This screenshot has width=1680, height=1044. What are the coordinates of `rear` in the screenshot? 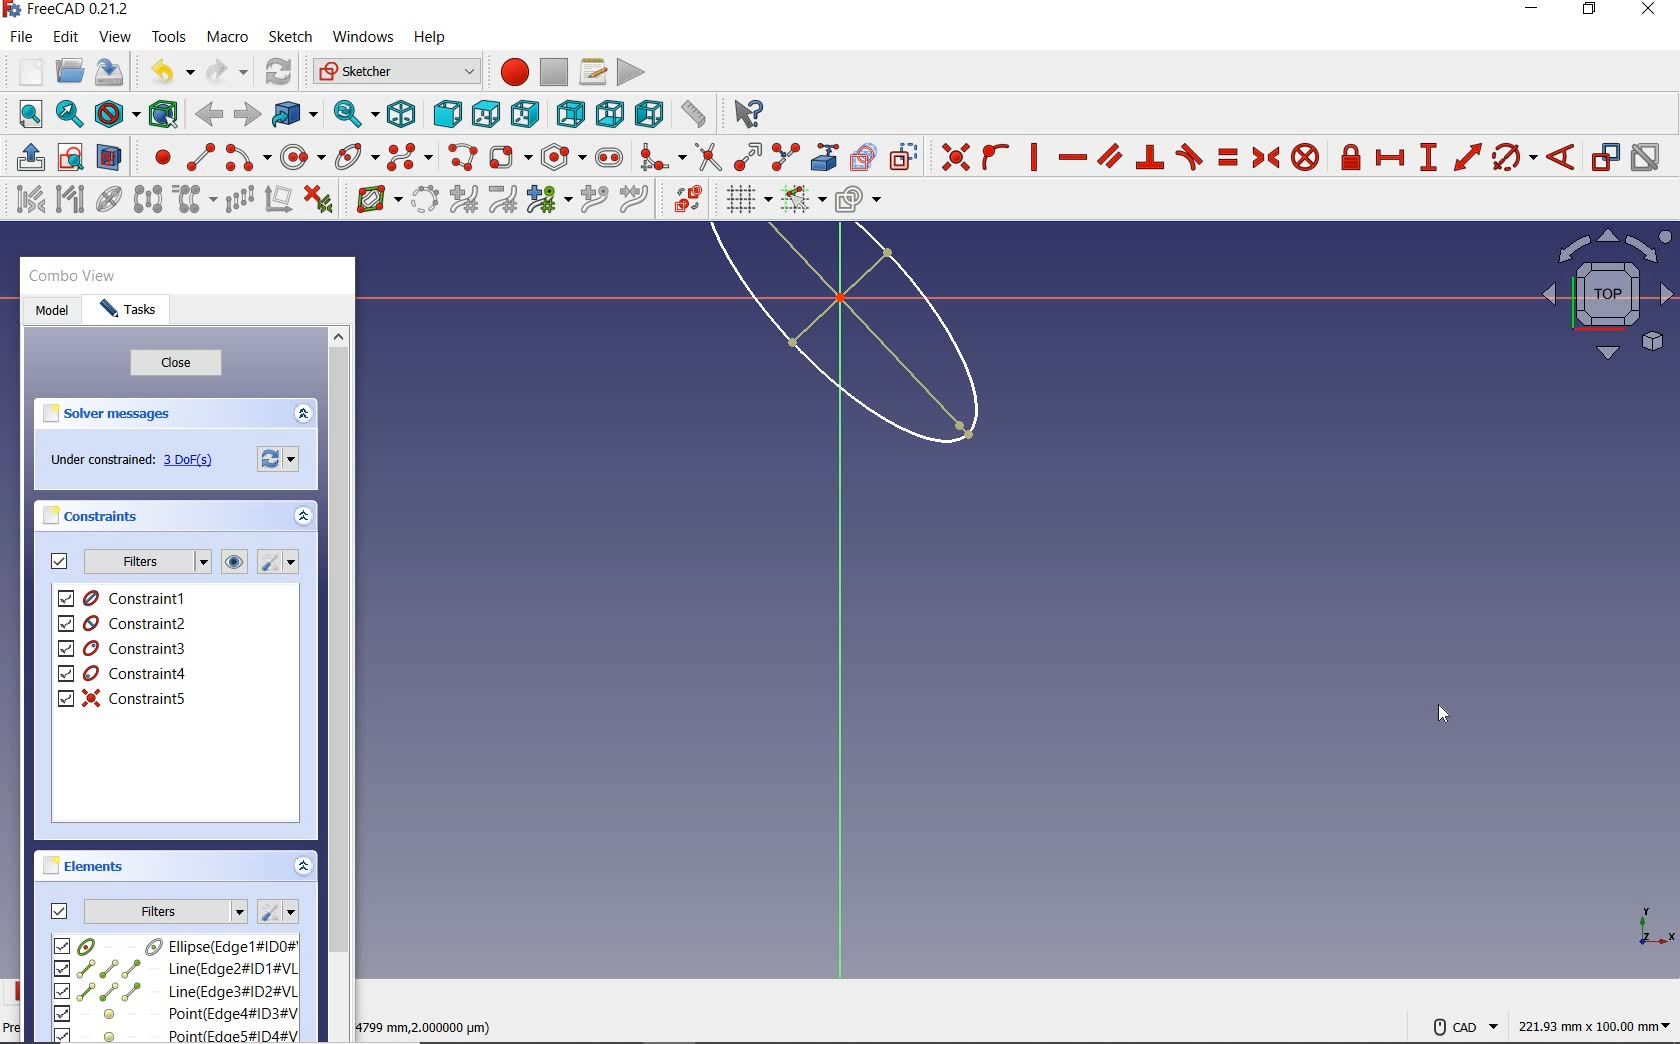 It's located at (570, 113).